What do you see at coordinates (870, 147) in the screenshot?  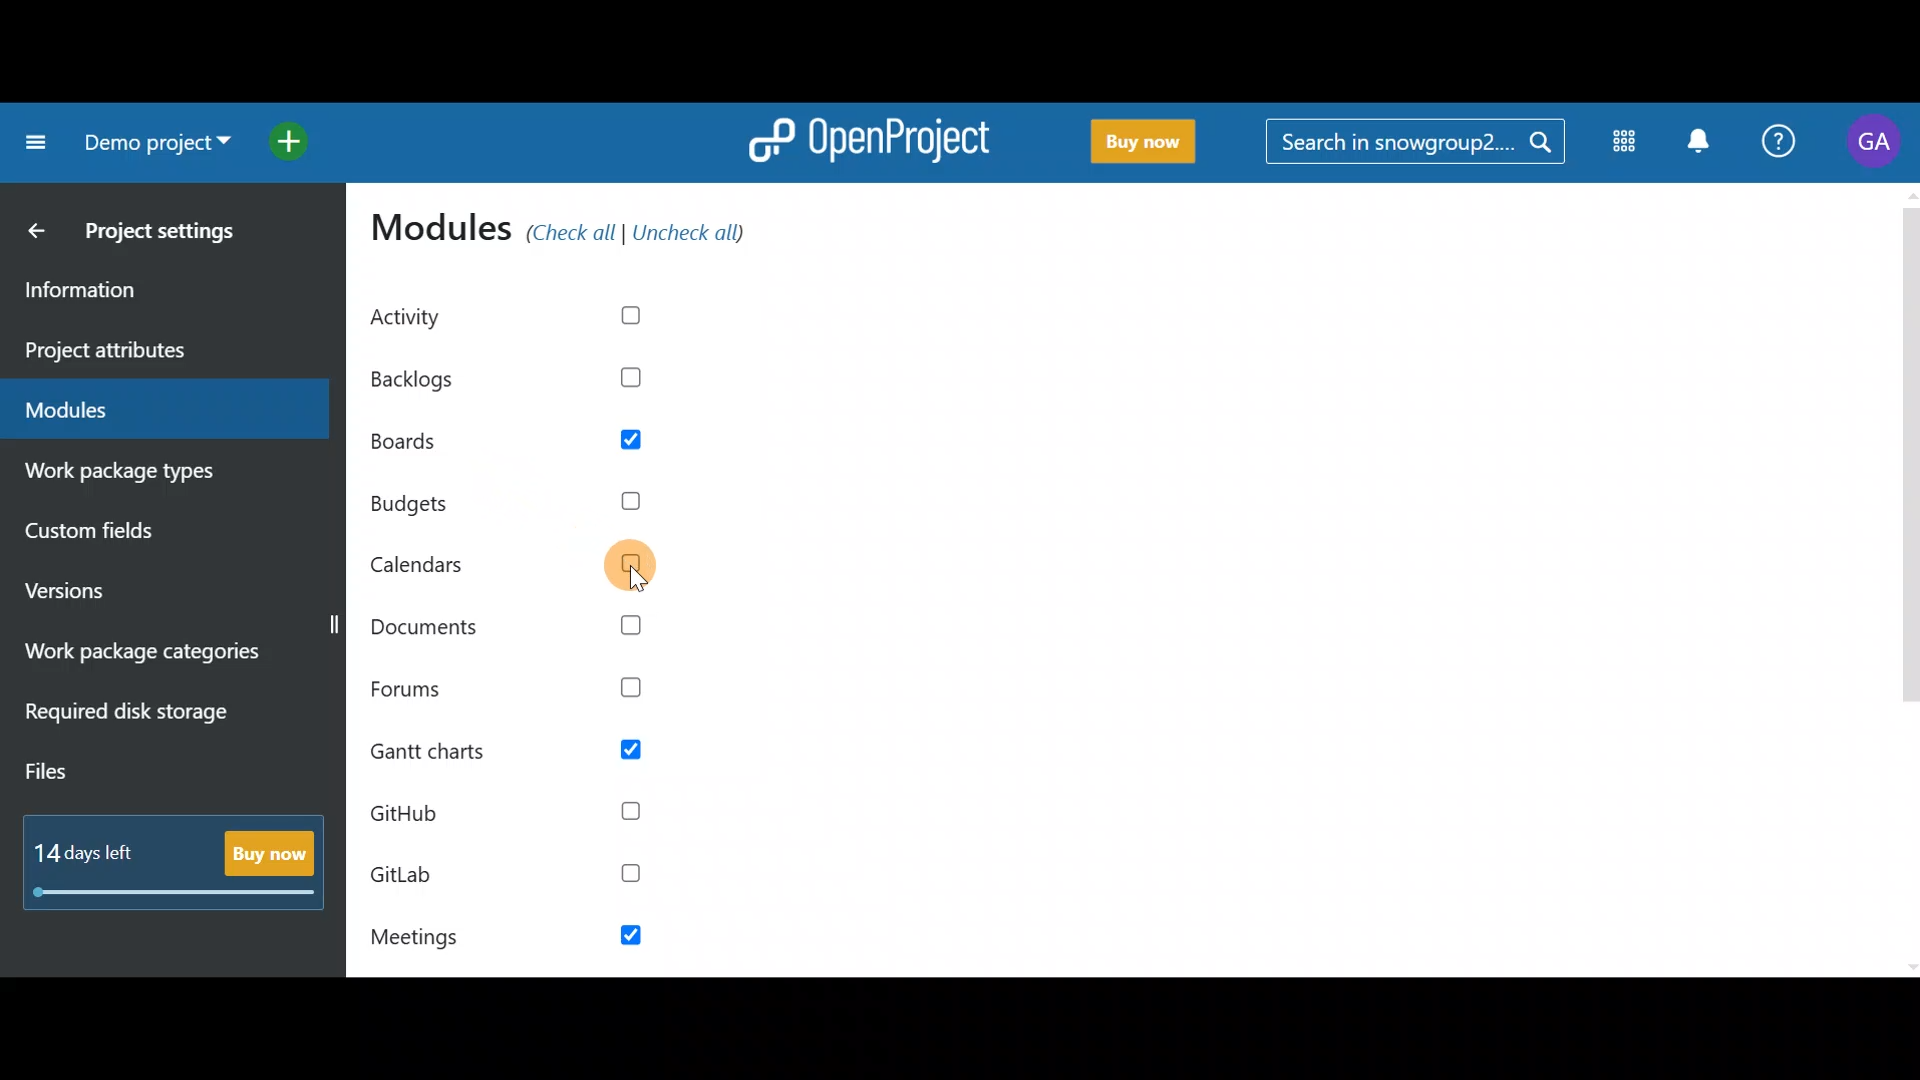 I see `OpenProject` at bounding box center [870, 147].